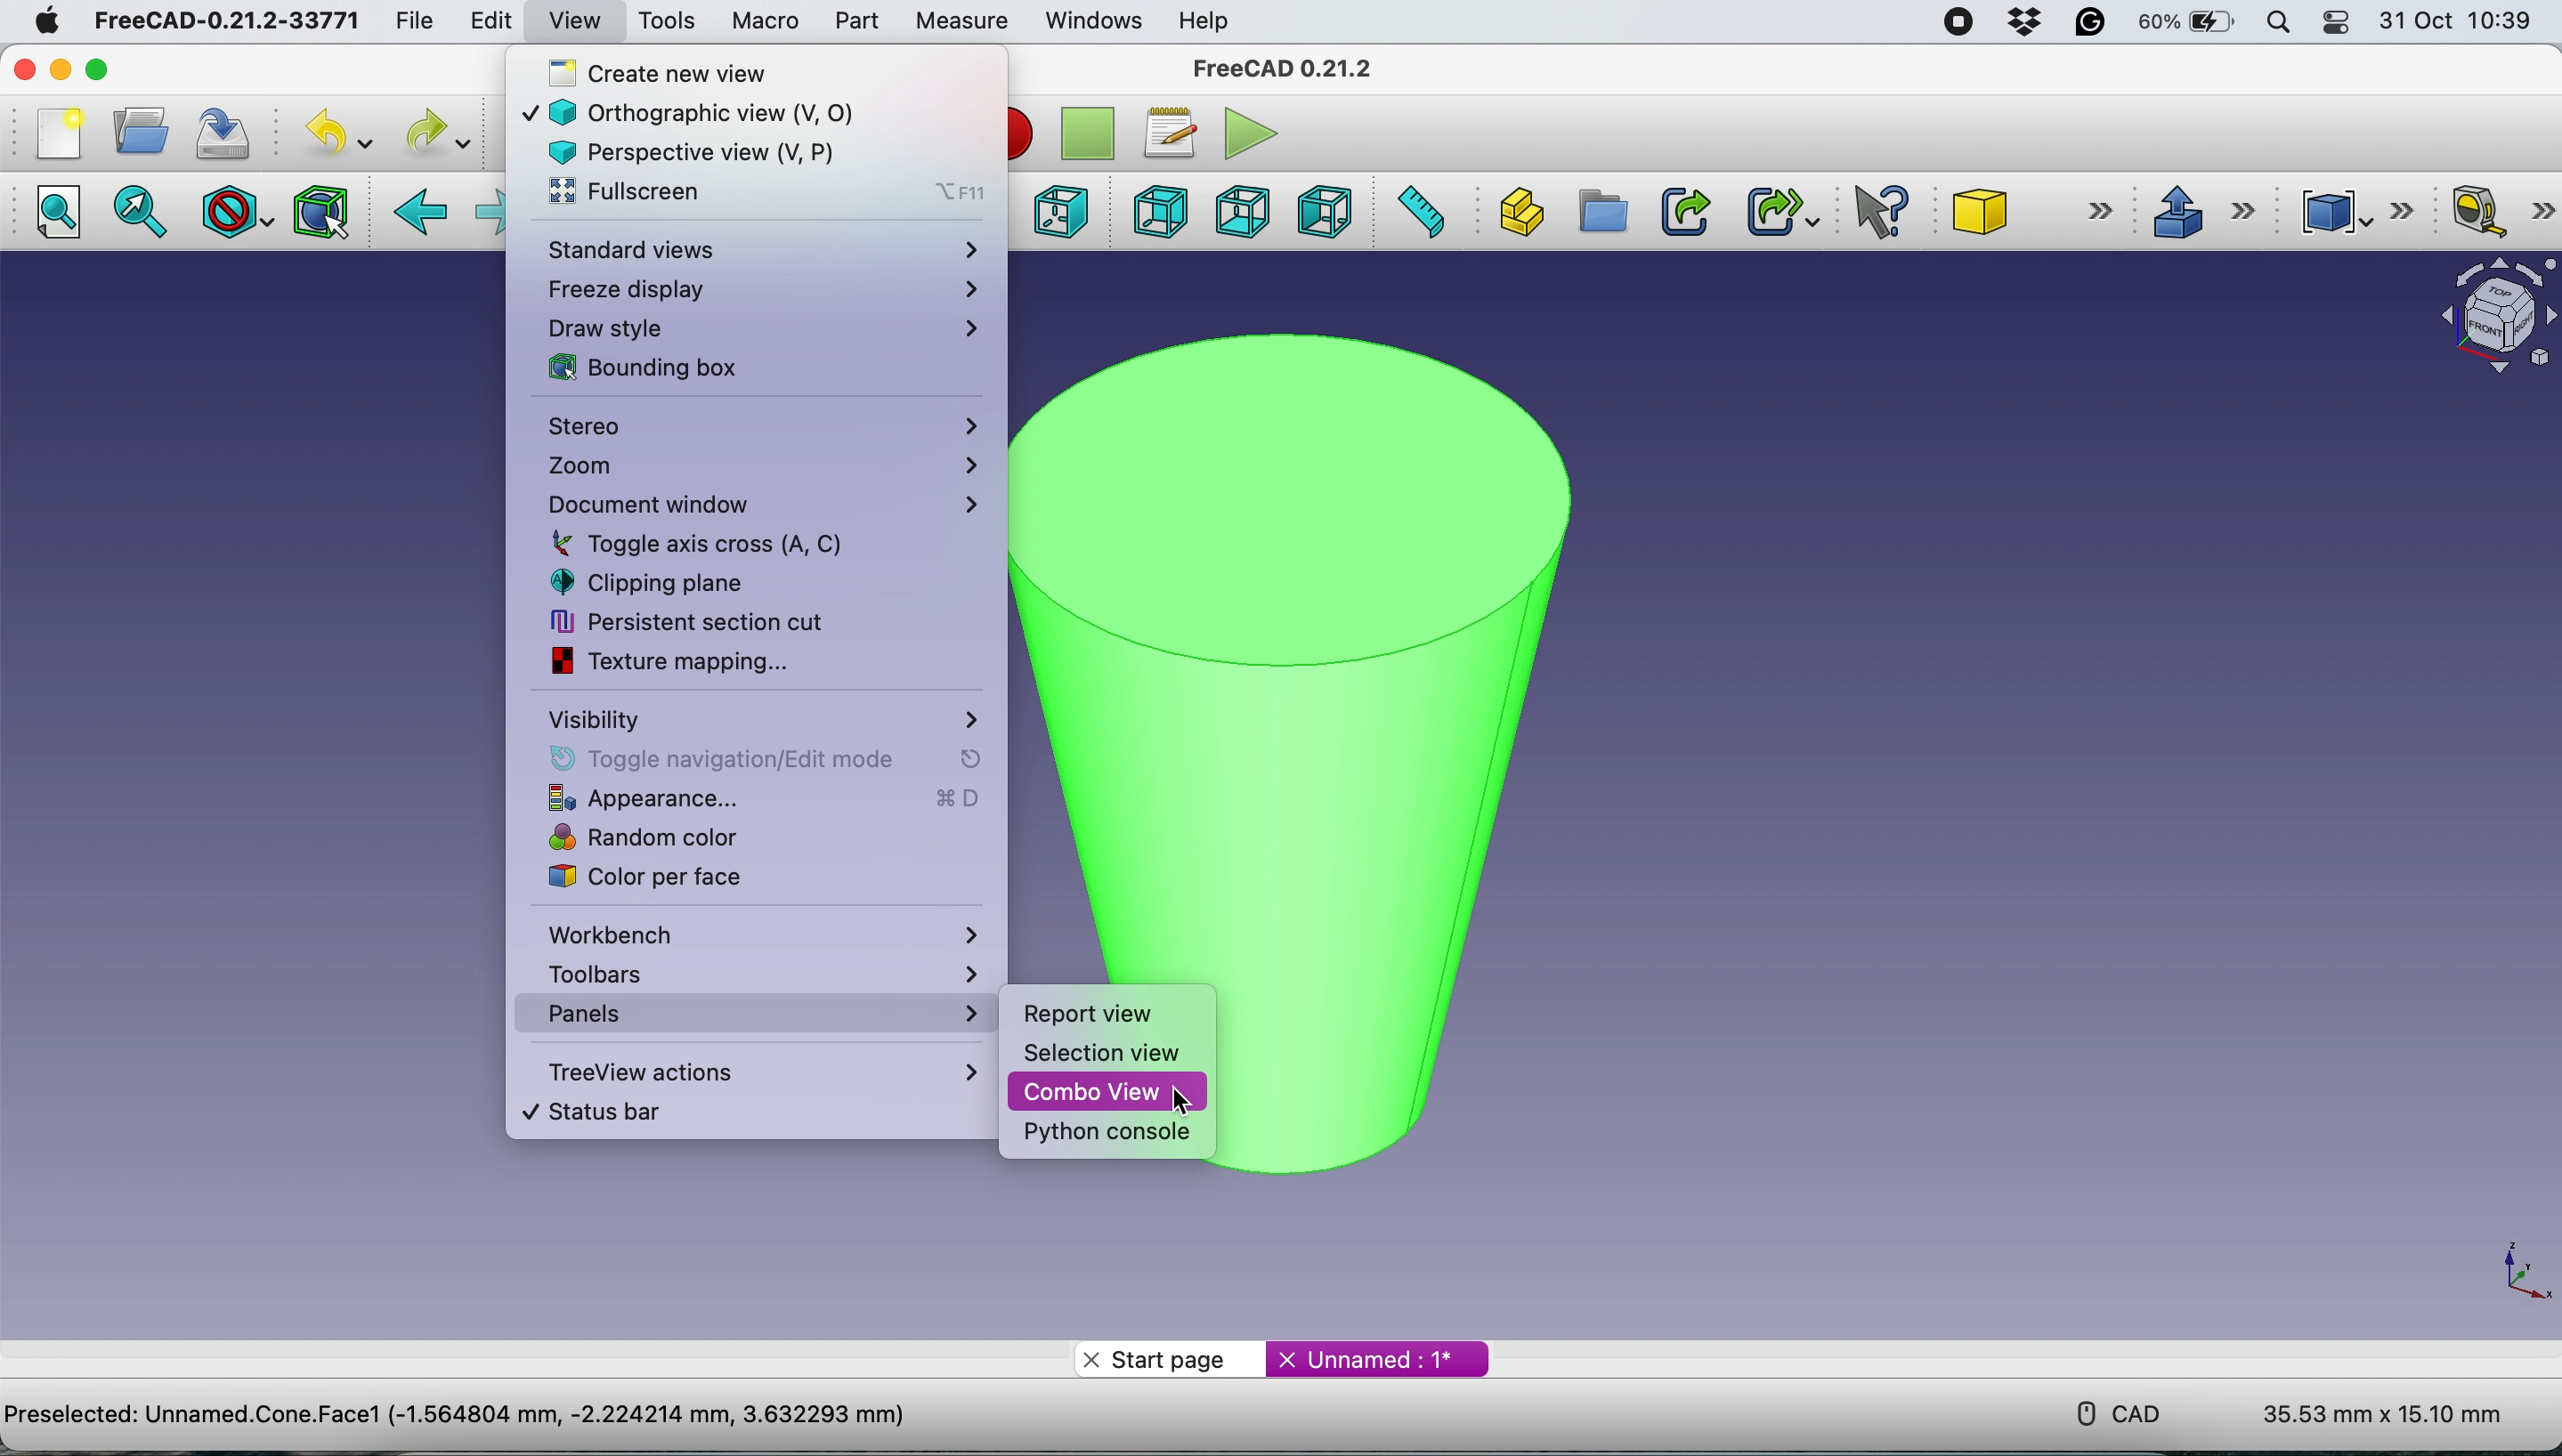 The height and width of the screenshot is (1456, 2562). What do you see at coordinates (135, 131) in the screenshot?
I see `open` at bounding box center [135, 131].